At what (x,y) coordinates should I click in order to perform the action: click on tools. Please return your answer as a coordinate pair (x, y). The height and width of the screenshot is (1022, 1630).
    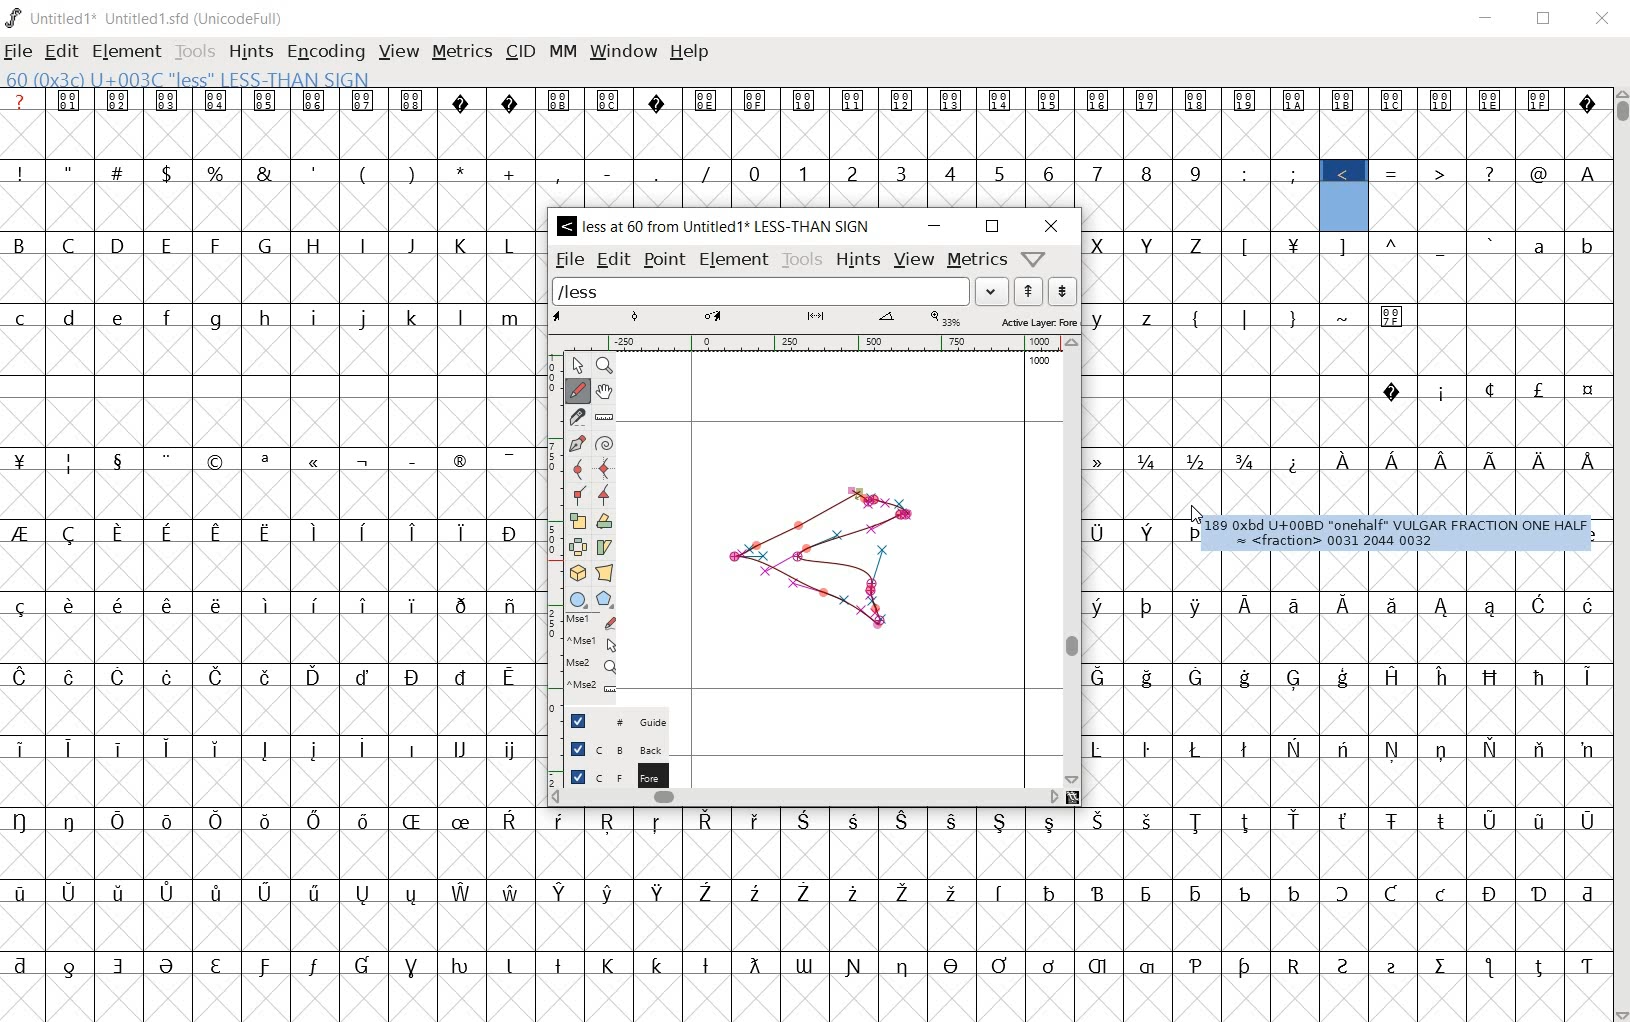
    Looking at the image, I should click on (195, 50).